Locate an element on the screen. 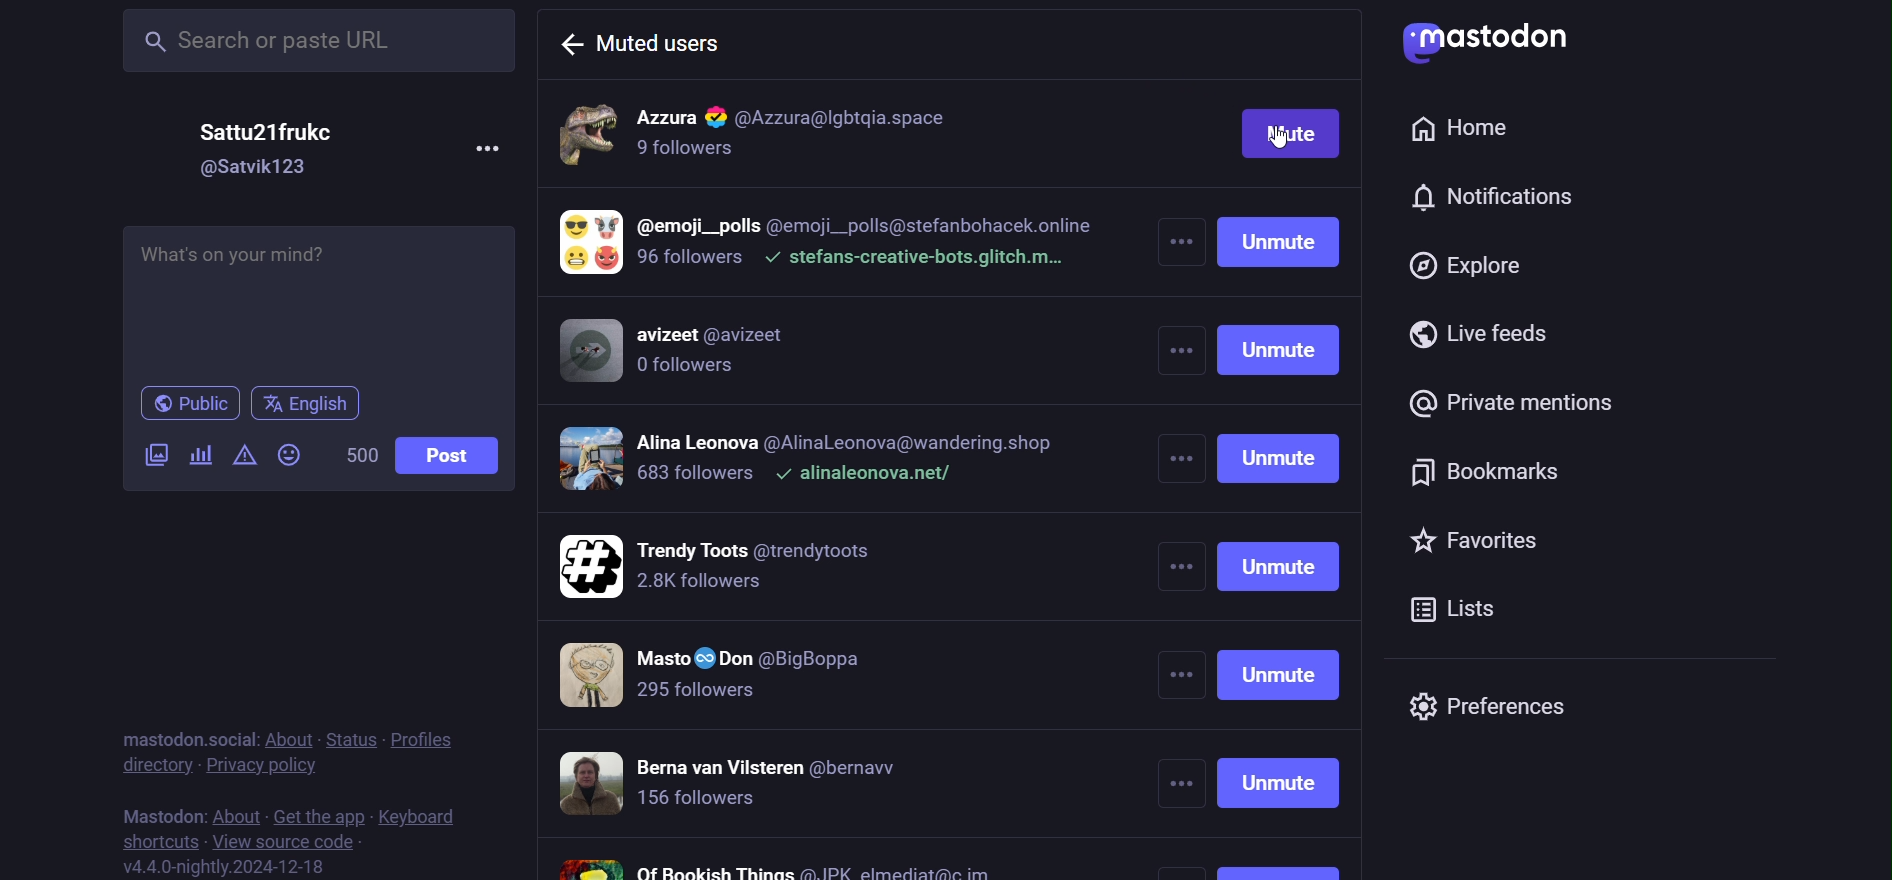 This screenshot has height=880, width=1892. home is located at coordinates (1469, 130).